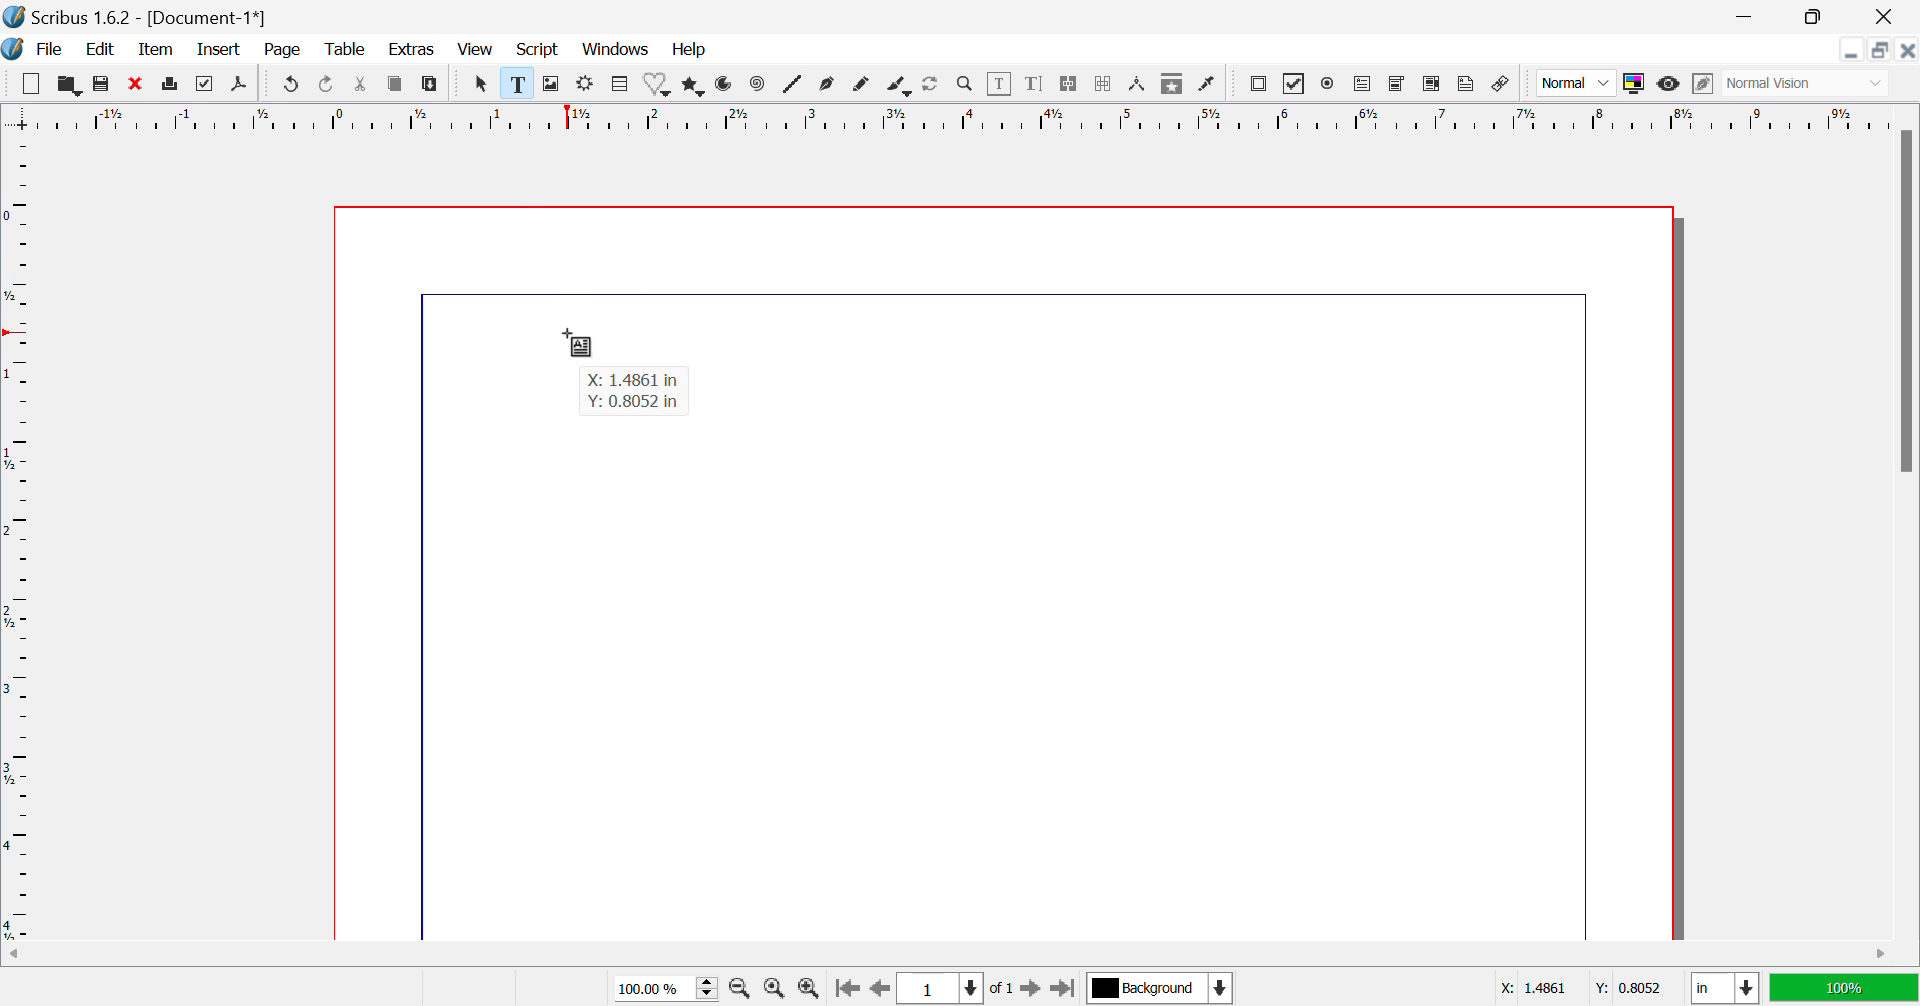  I want to click on Vertical Scroll Bar, so click(1903, 531).